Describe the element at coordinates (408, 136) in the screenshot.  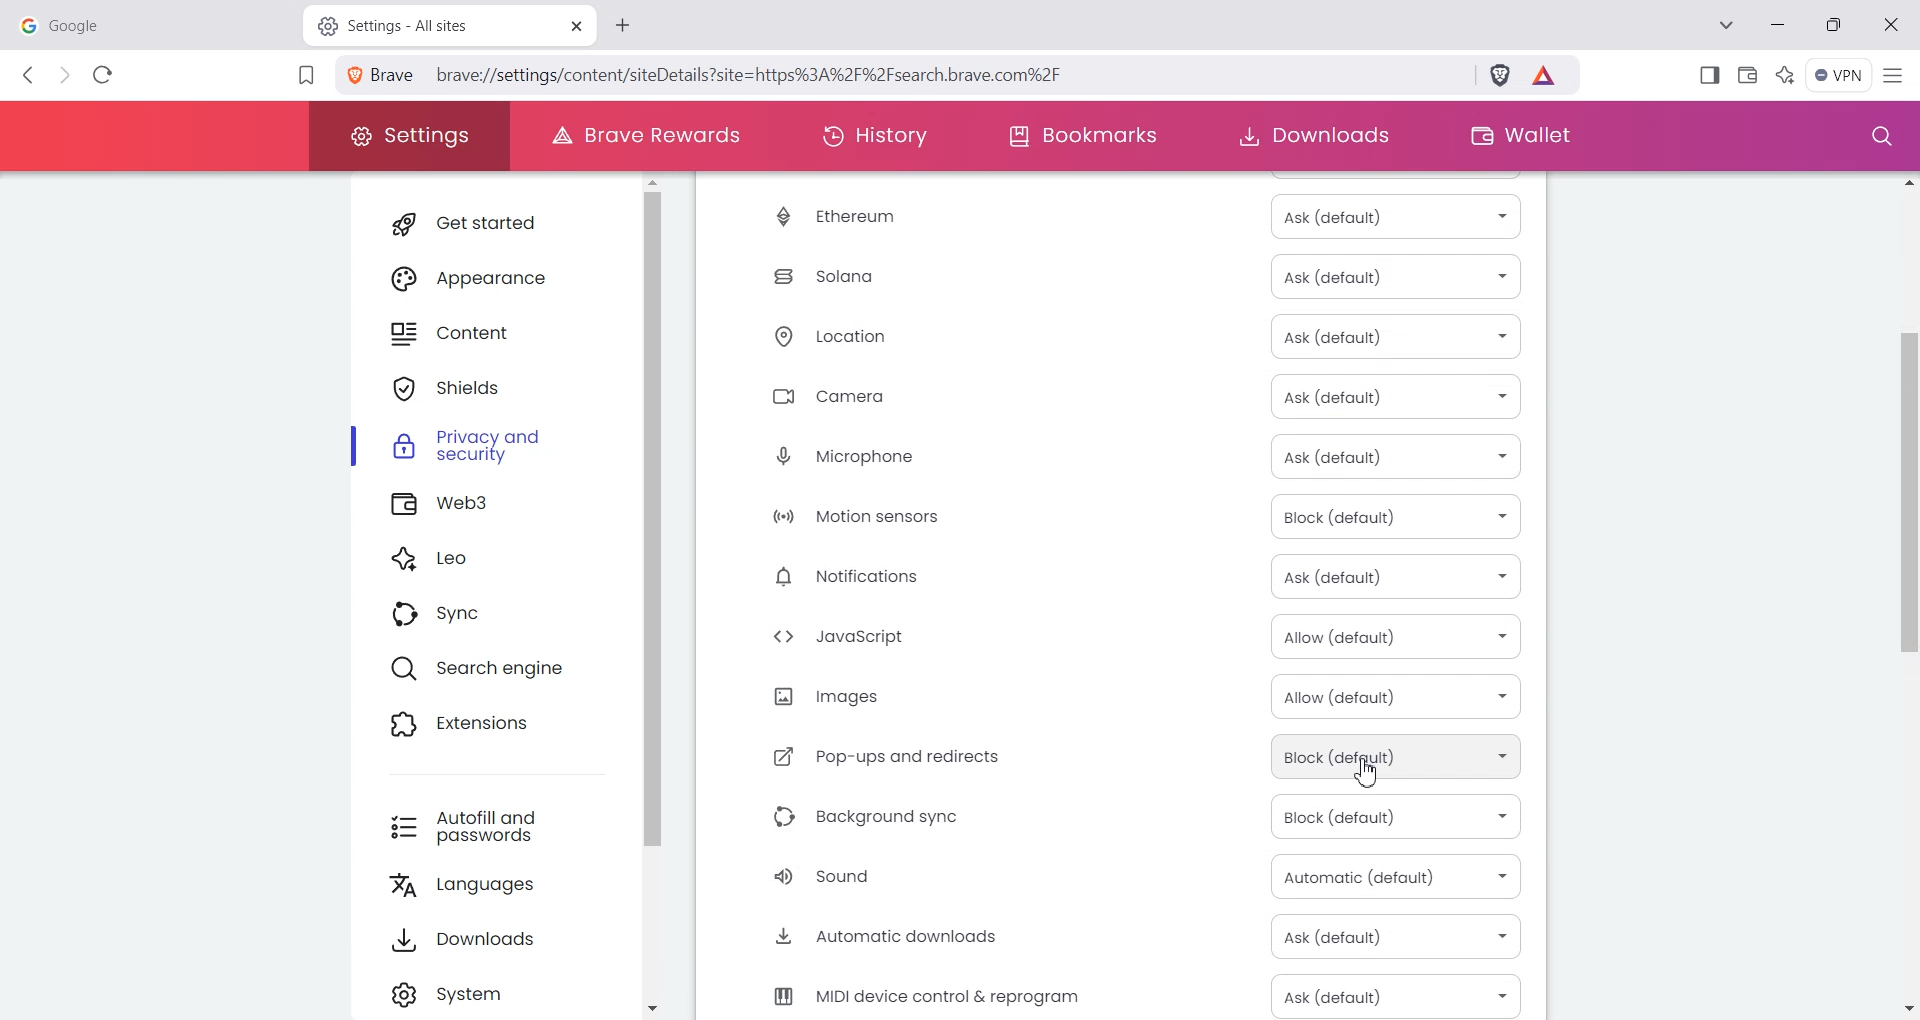
I see `Settings` at that location.